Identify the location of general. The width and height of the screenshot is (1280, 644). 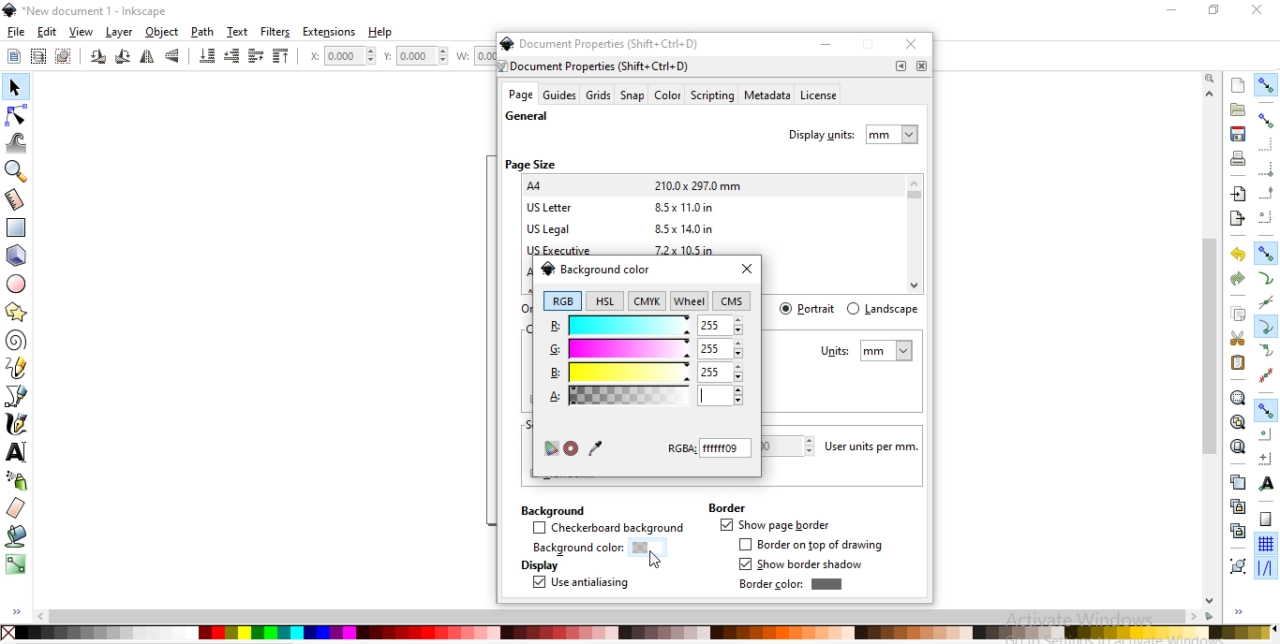
(527, 117).